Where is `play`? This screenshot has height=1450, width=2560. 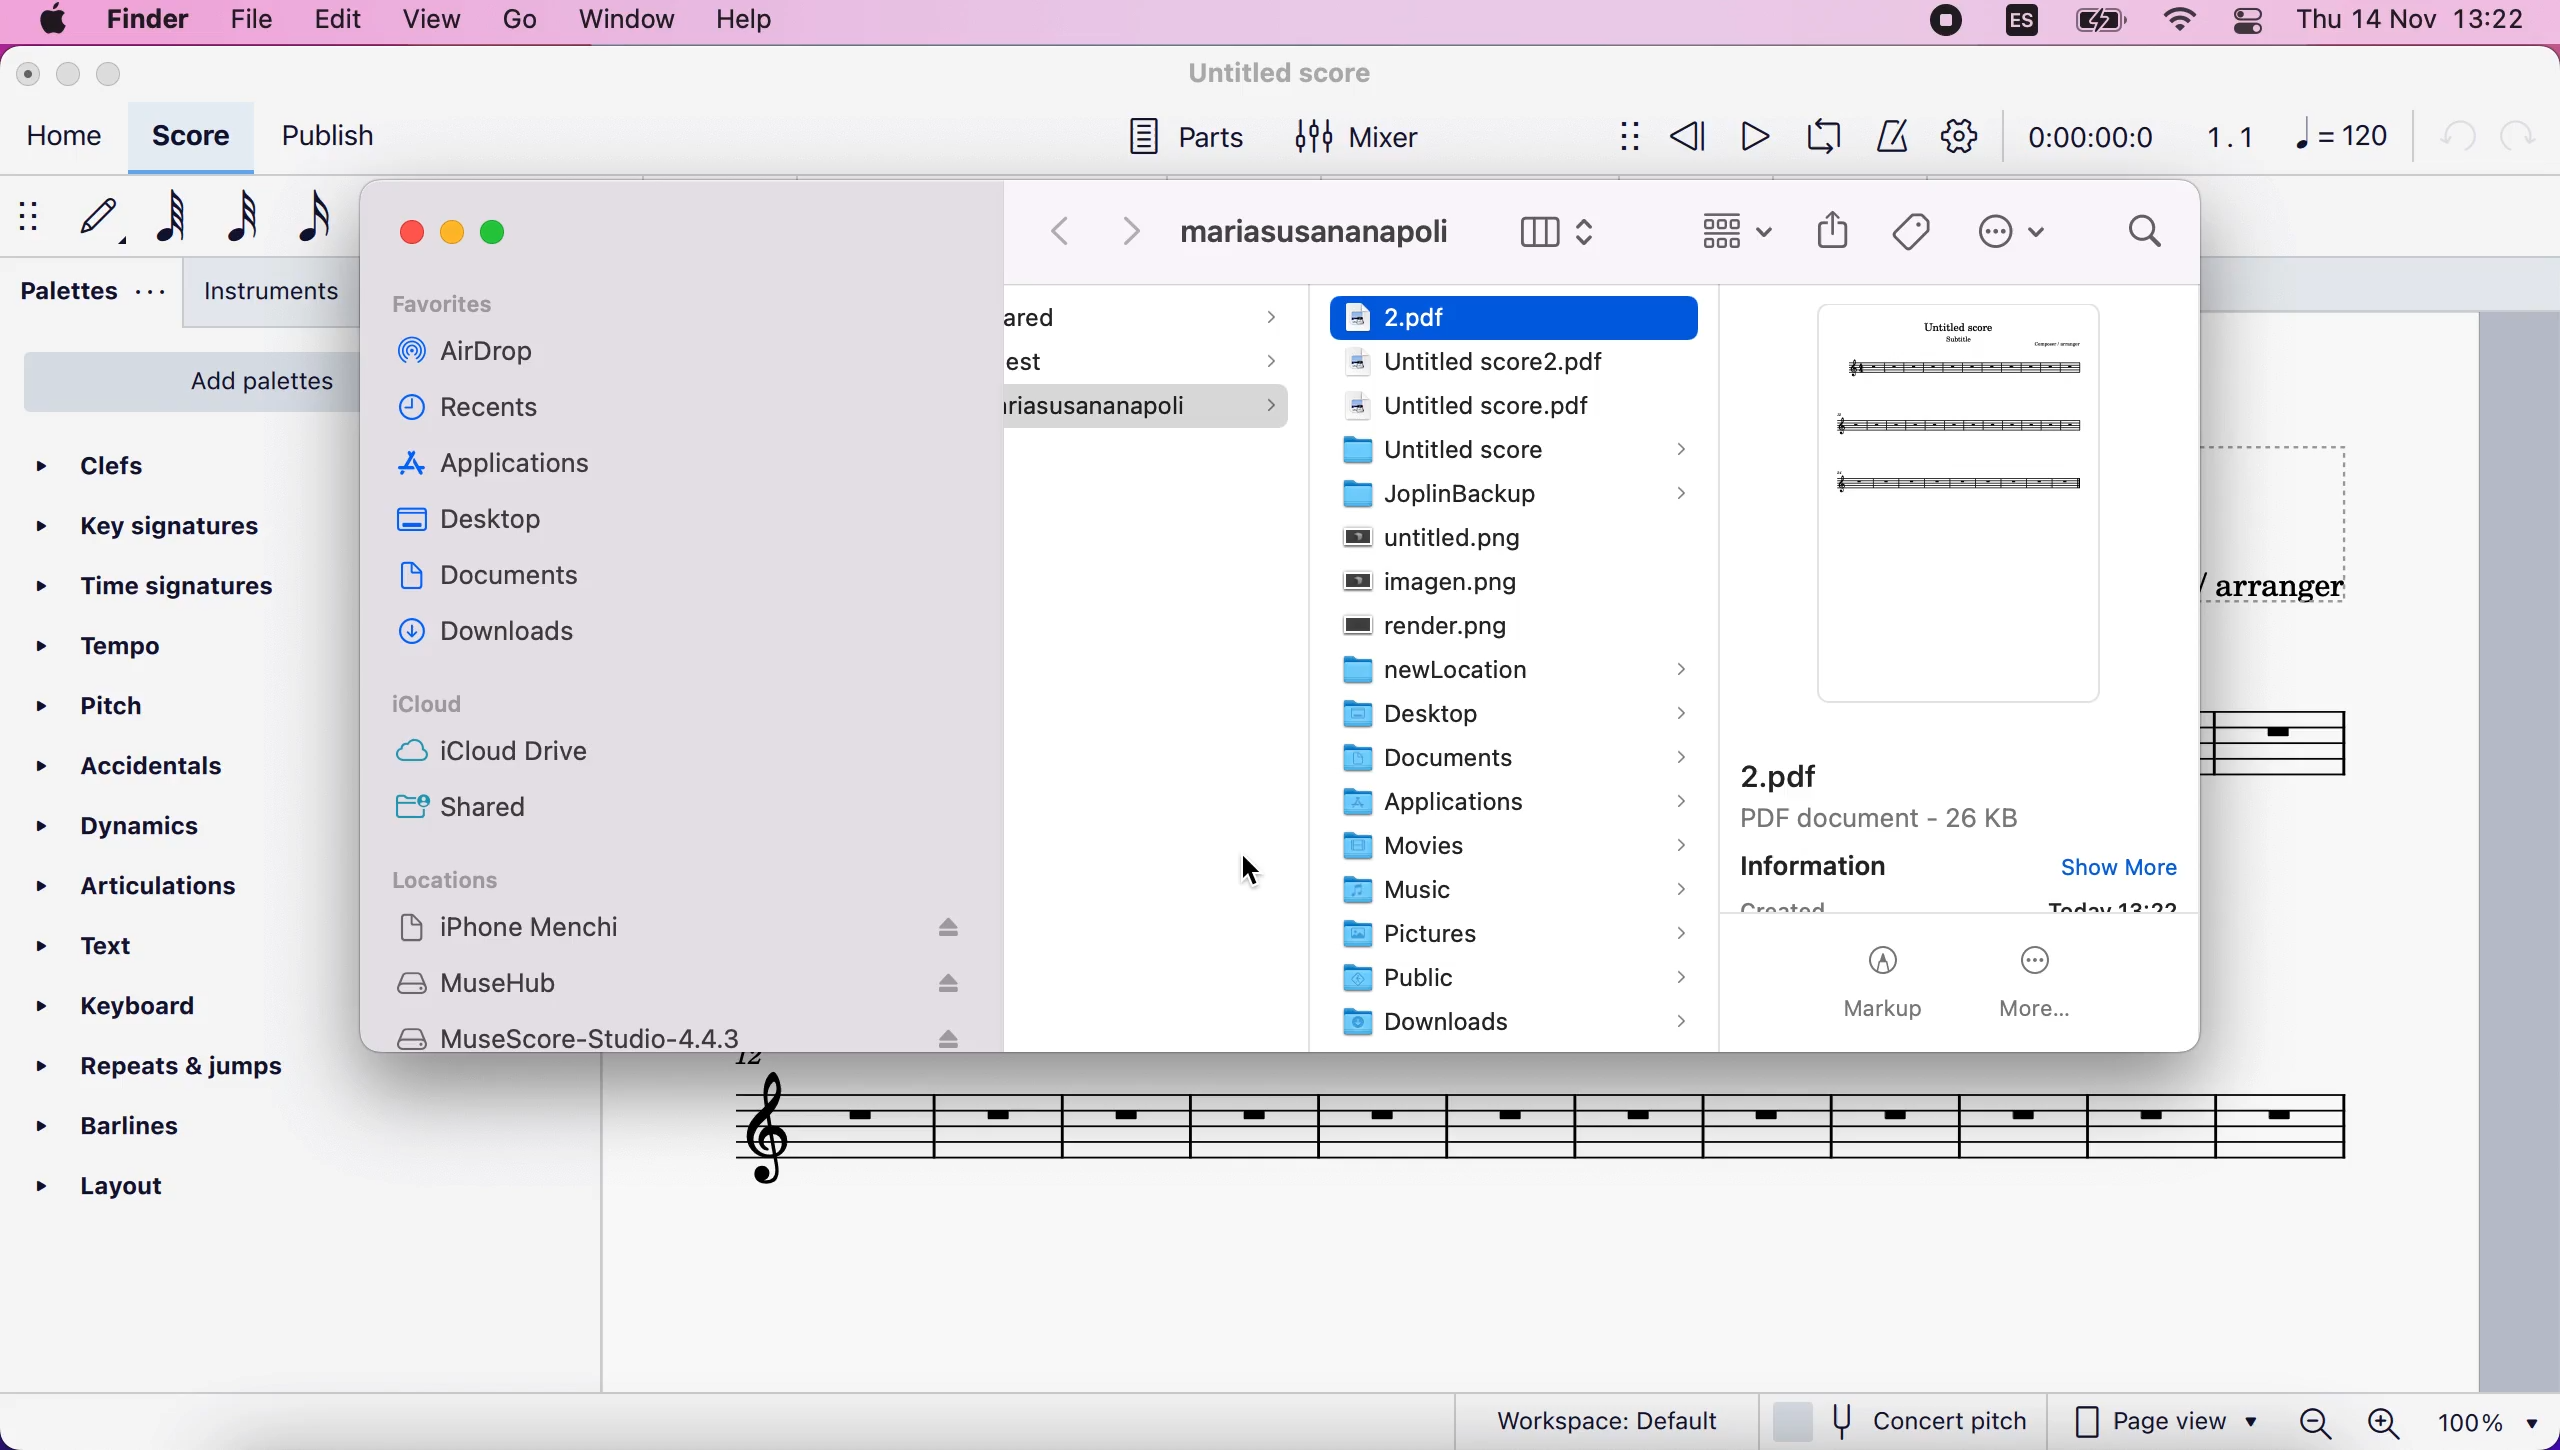
play is located at coordinates (1747, 140).